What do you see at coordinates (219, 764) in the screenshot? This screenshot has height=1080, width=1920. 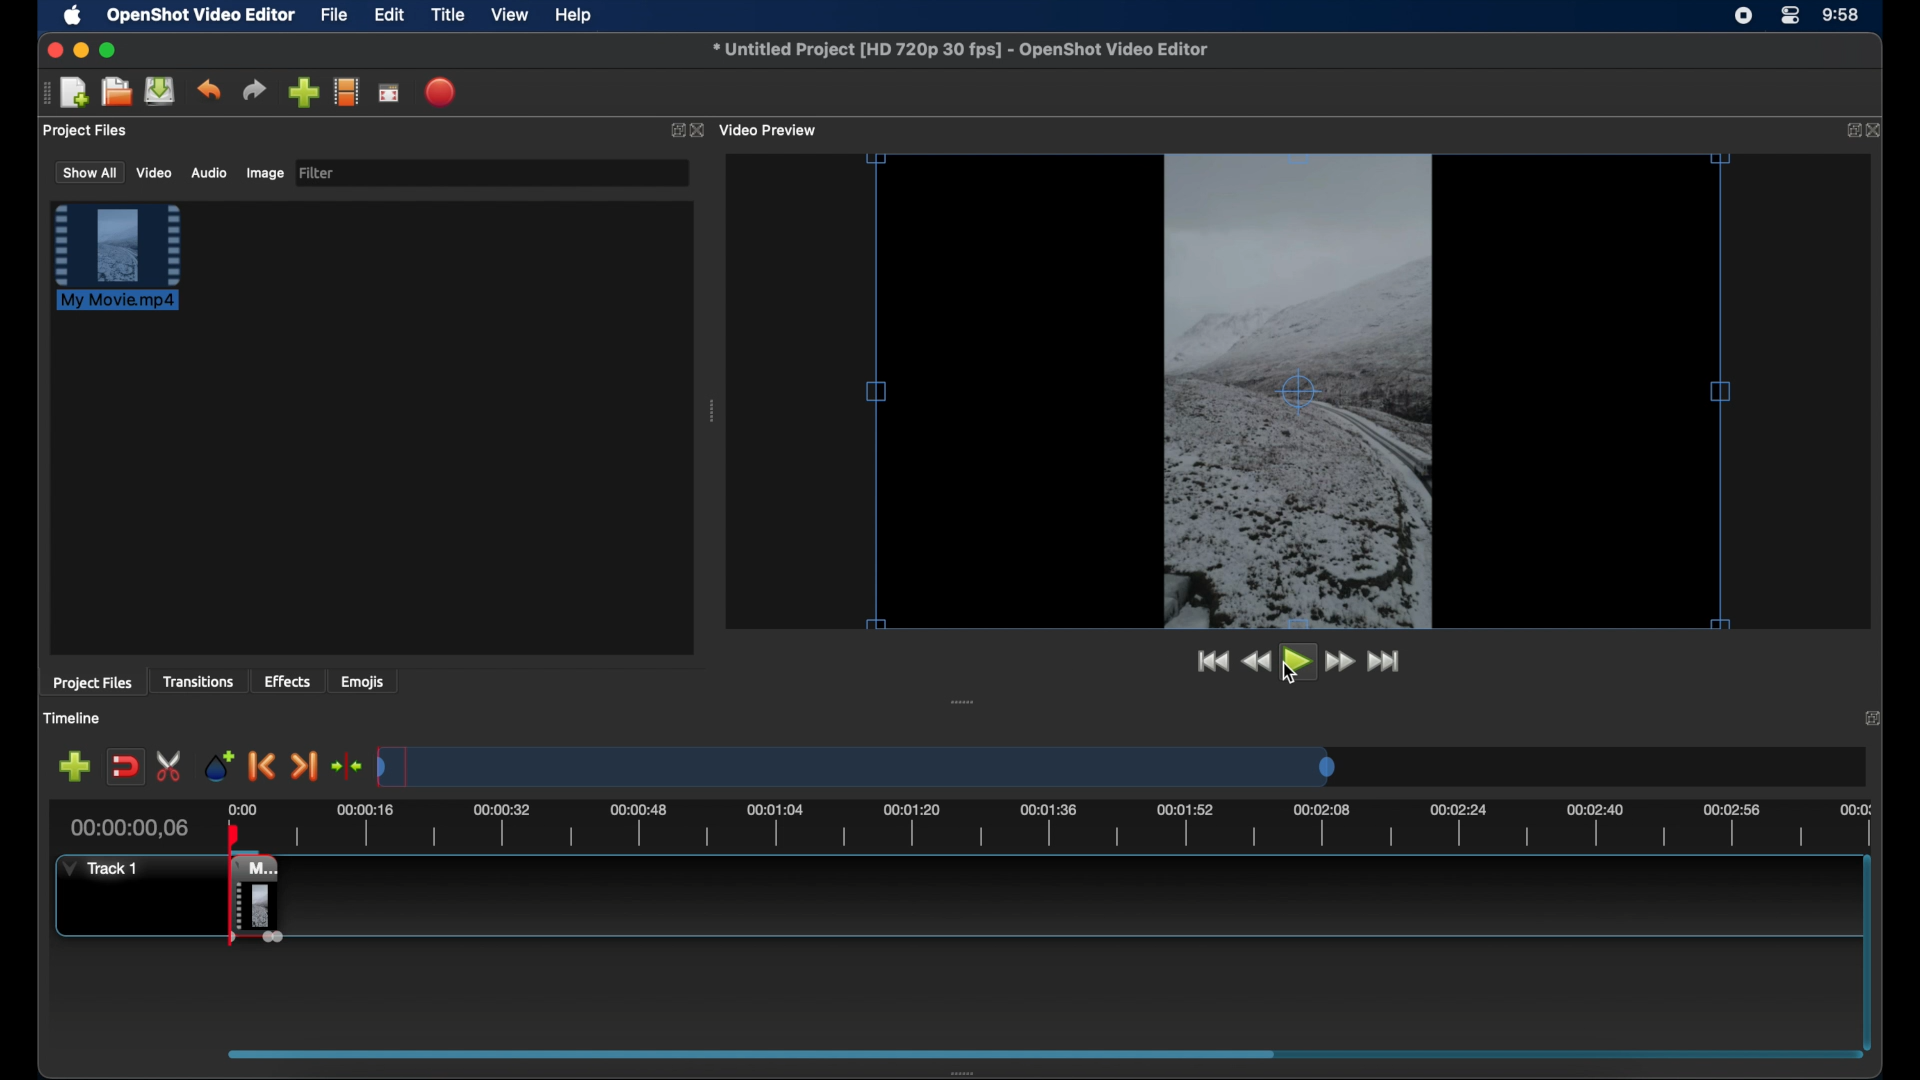 I see `add marker` at bounding box center [219, 764].